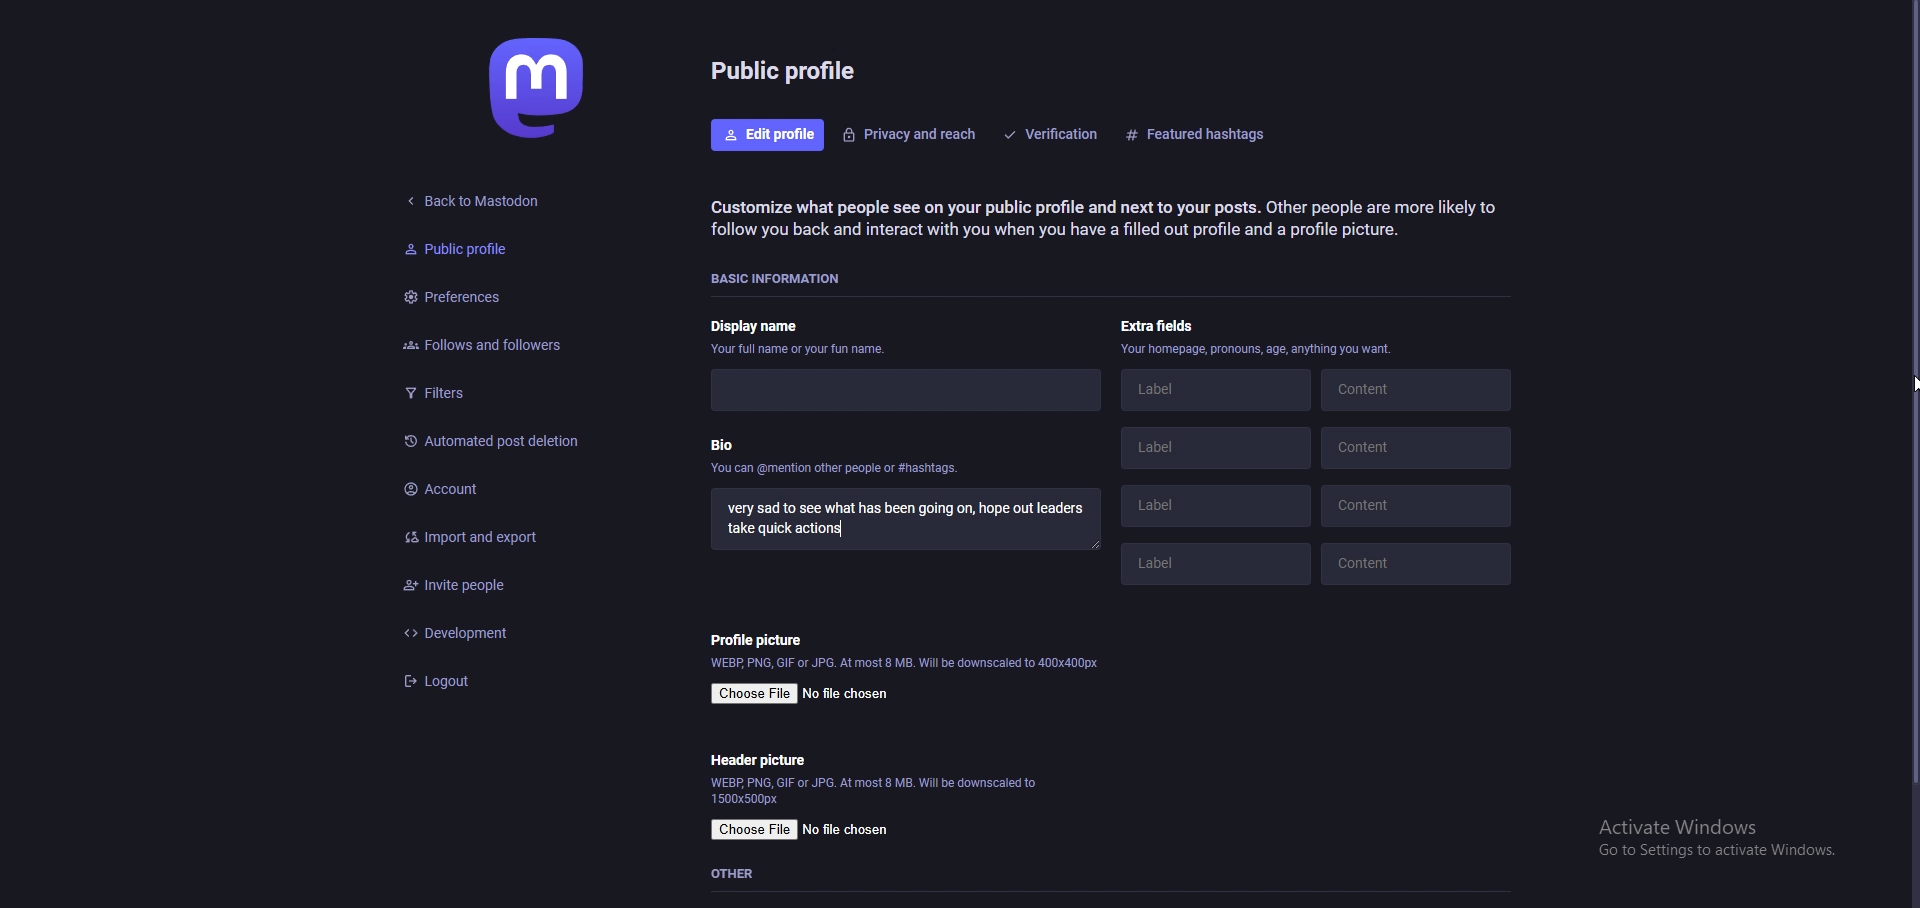 The width and height of the screenshot is (1920, 908). I want to click on header picture, so click(757, 760).